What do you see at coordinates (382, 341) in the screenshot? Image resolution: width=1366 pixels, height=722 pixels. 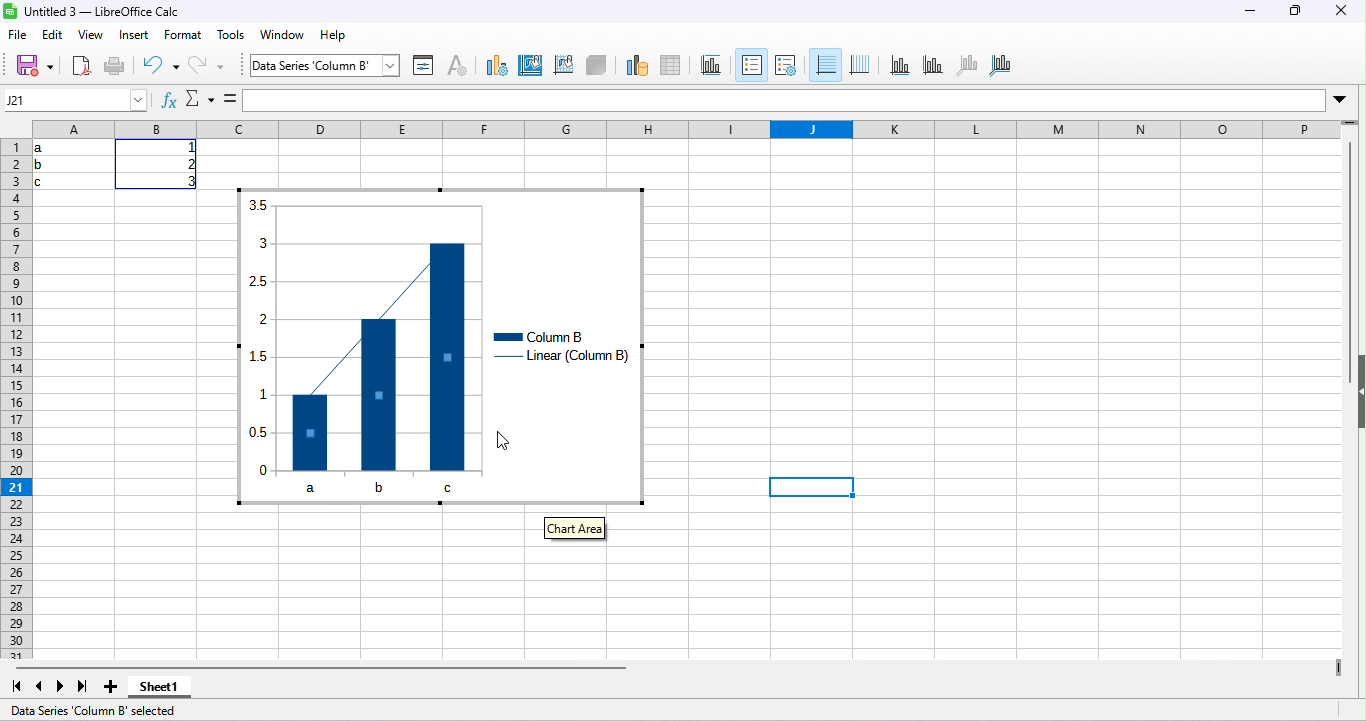 I see `trend line appeared` at bounding box center [382, 341].